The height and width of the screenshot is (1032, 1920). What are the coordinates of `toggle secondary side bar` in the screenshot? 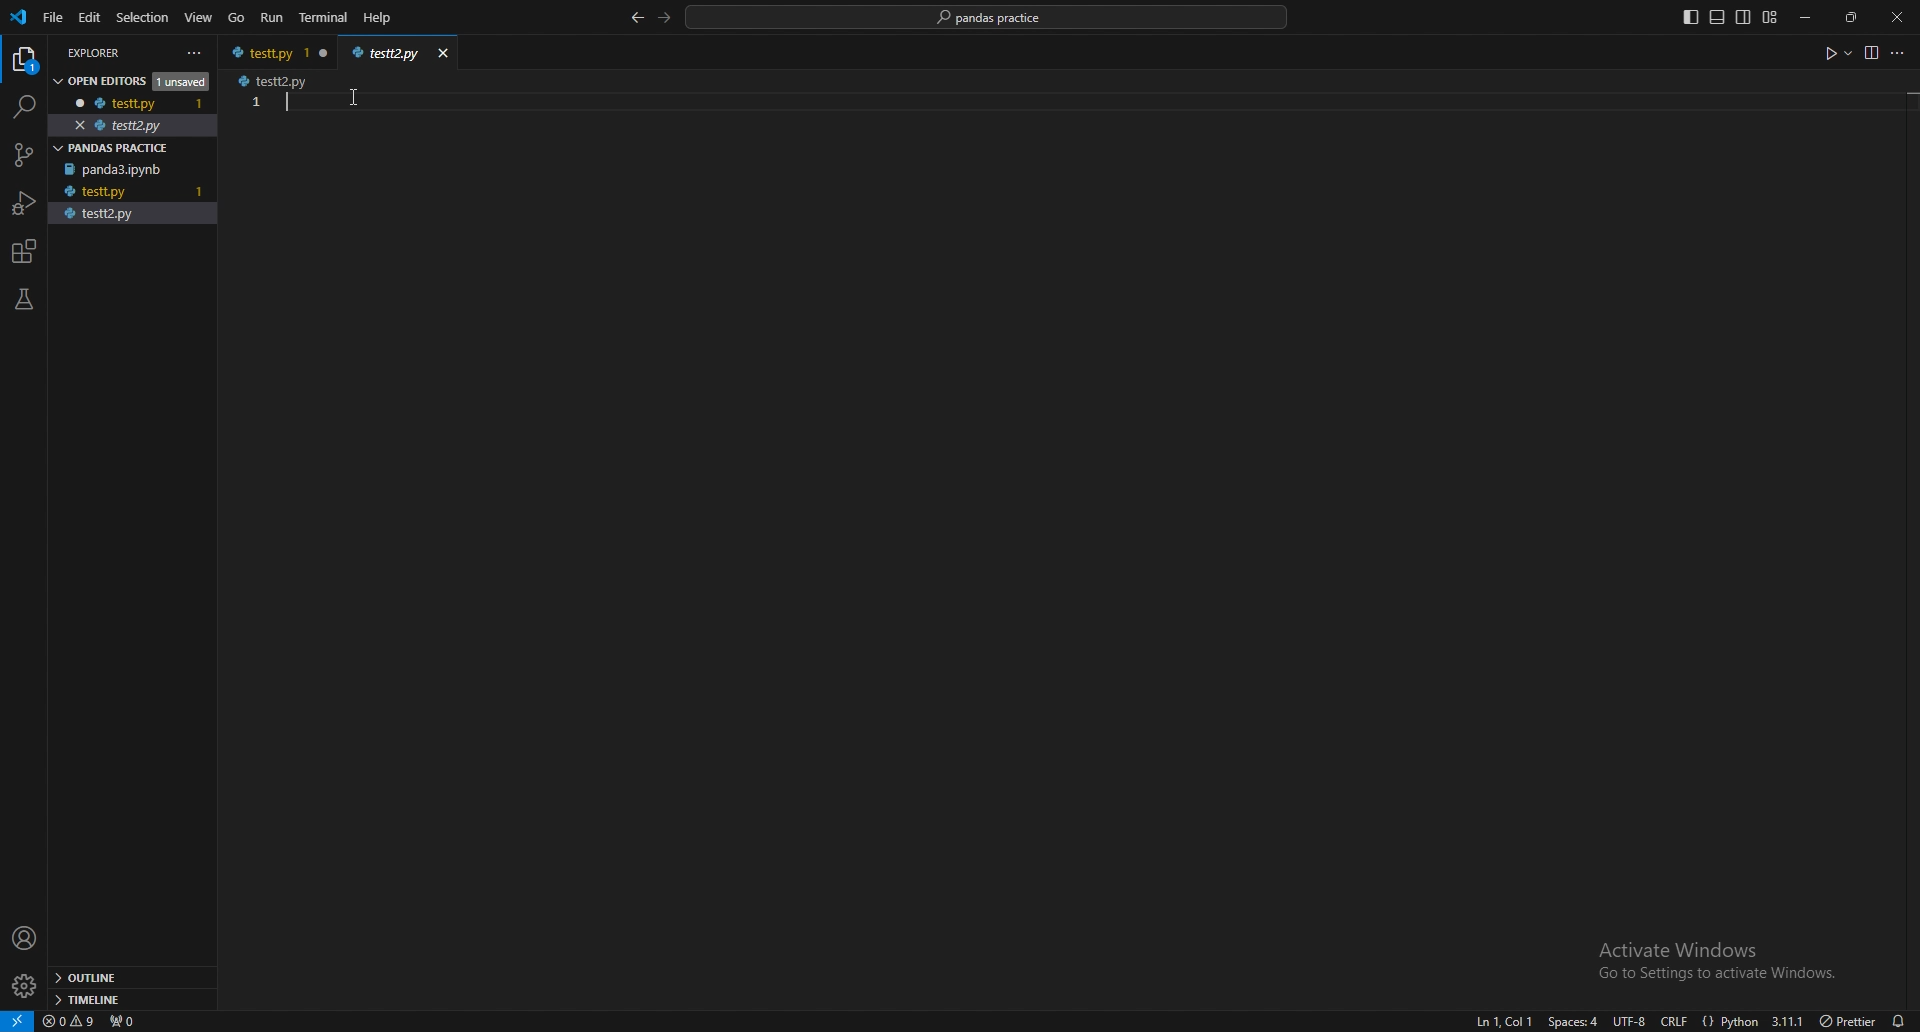 It's located at (1744, 17).